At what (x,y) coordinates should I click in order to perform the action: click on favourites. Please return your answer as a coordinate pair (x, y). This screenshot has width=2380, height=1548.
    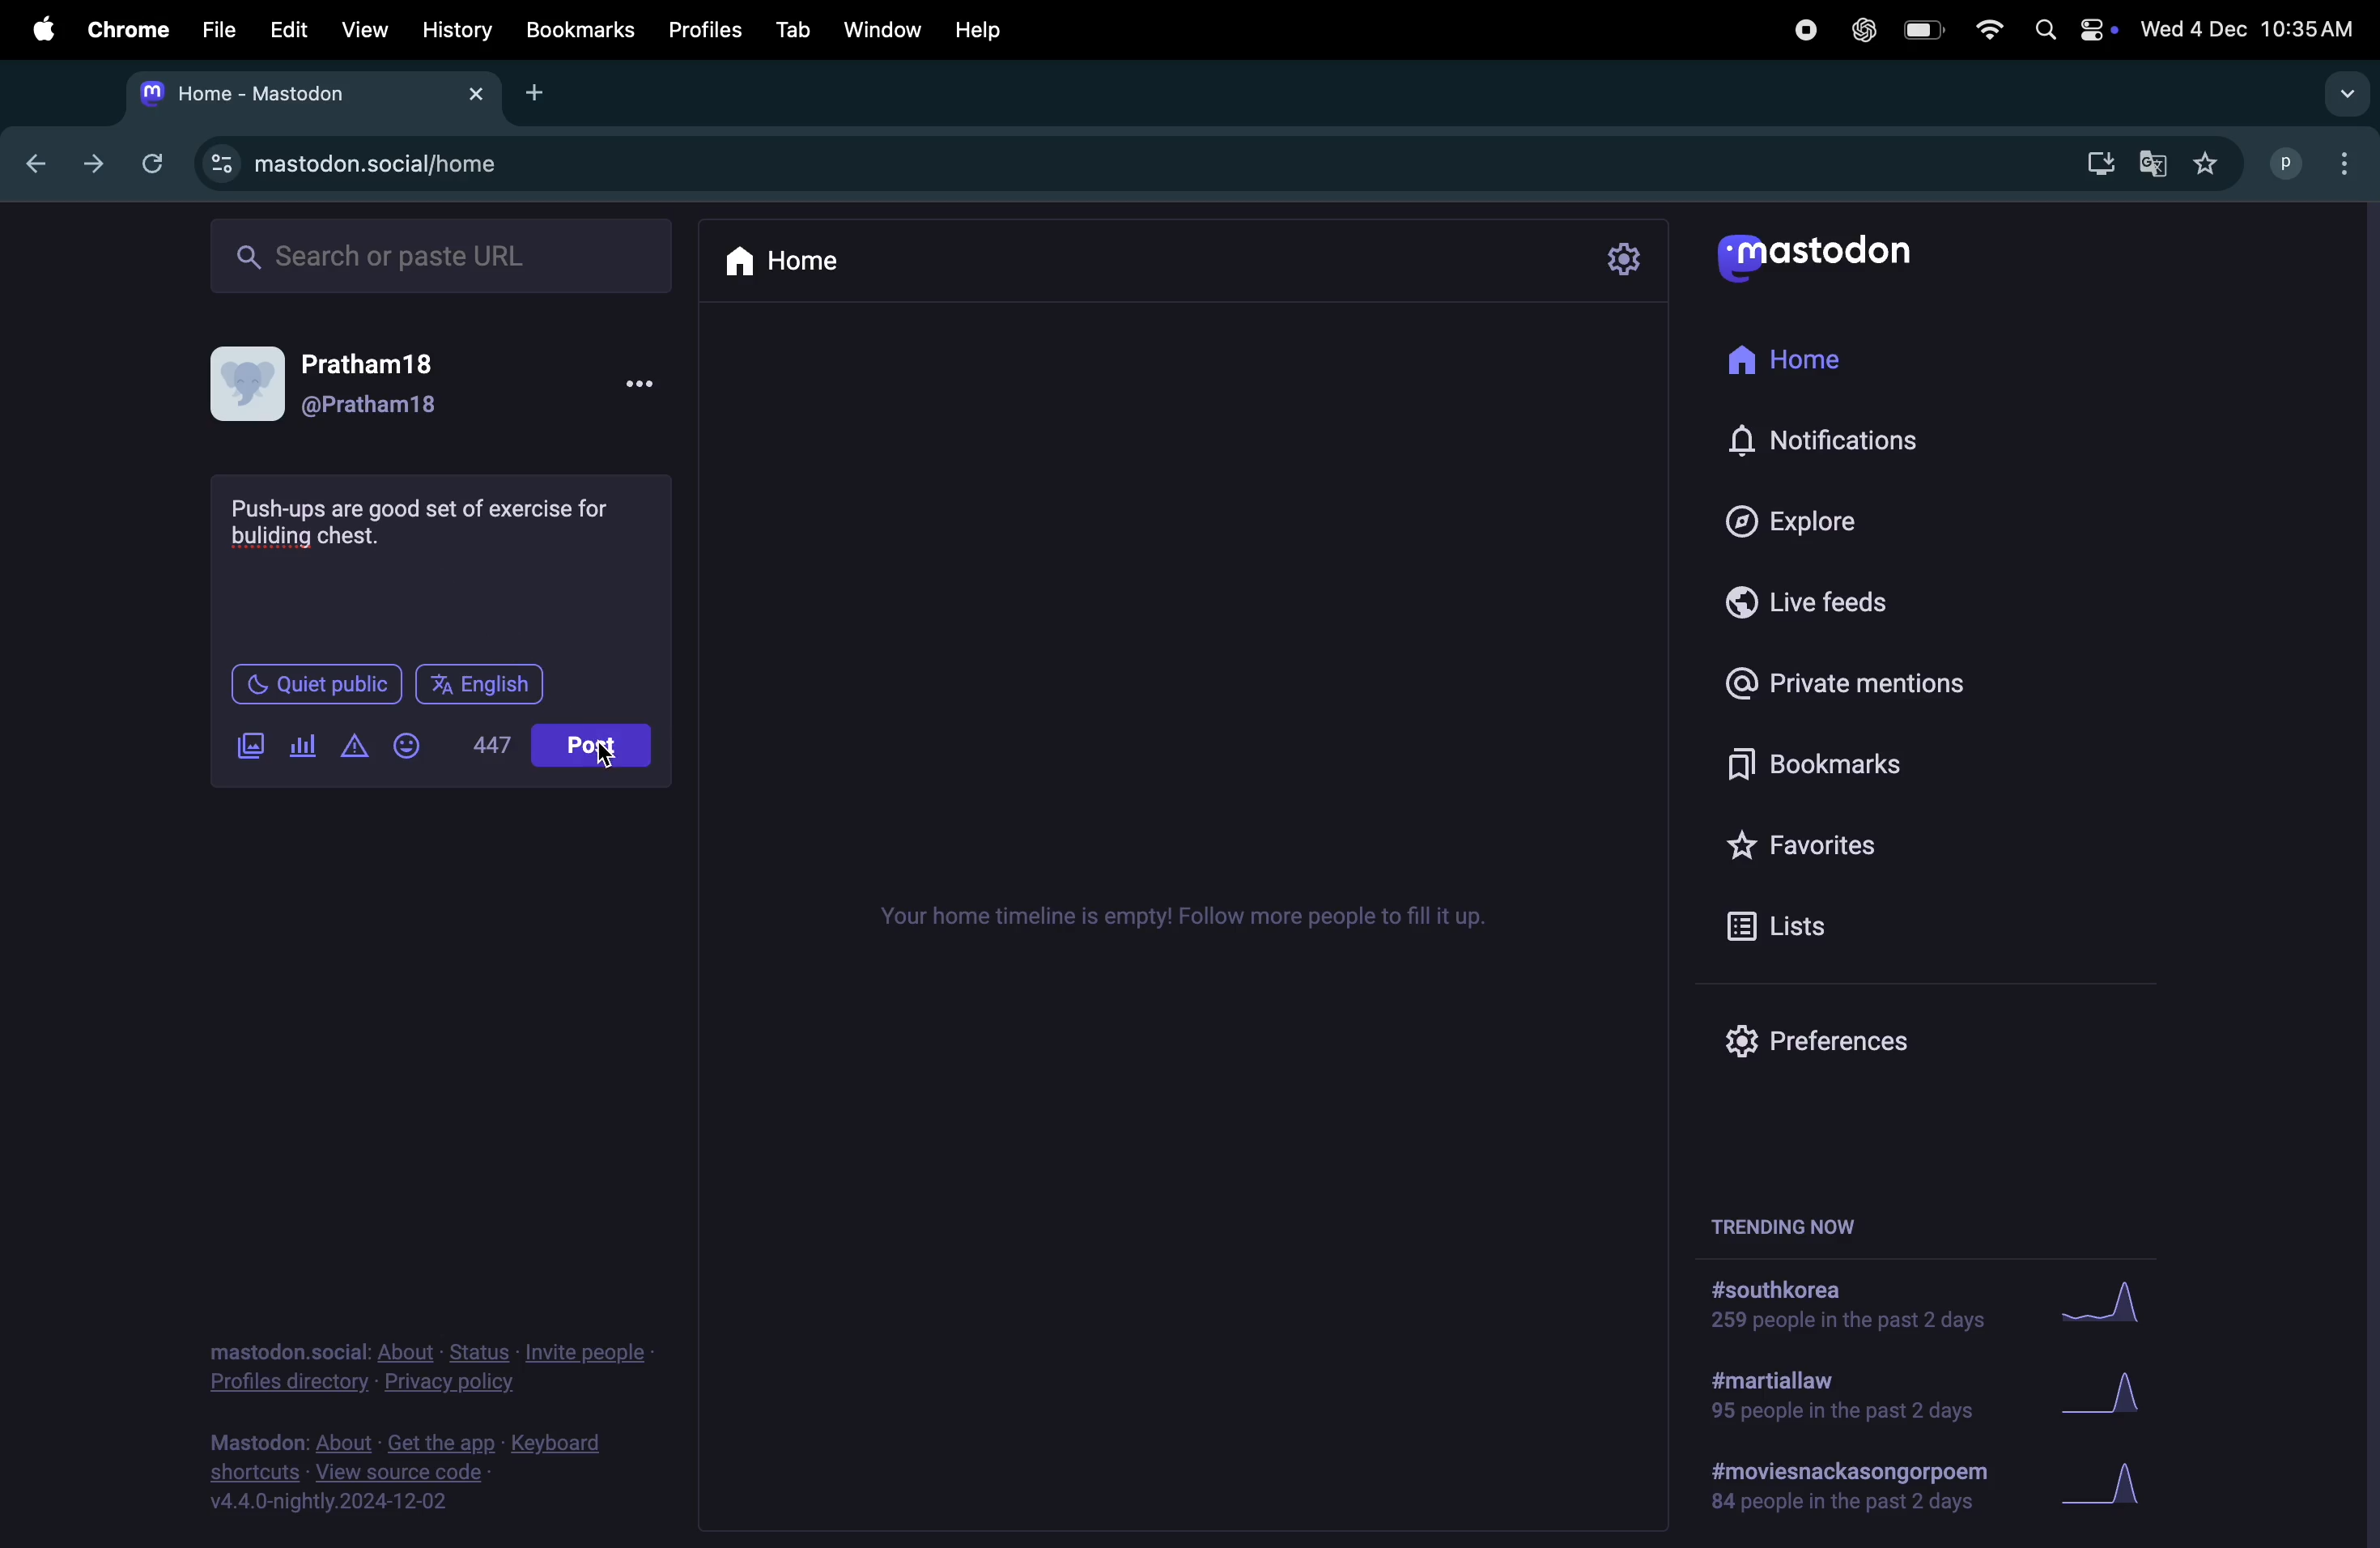
    Looking at the image, I should click on (2209, 163).